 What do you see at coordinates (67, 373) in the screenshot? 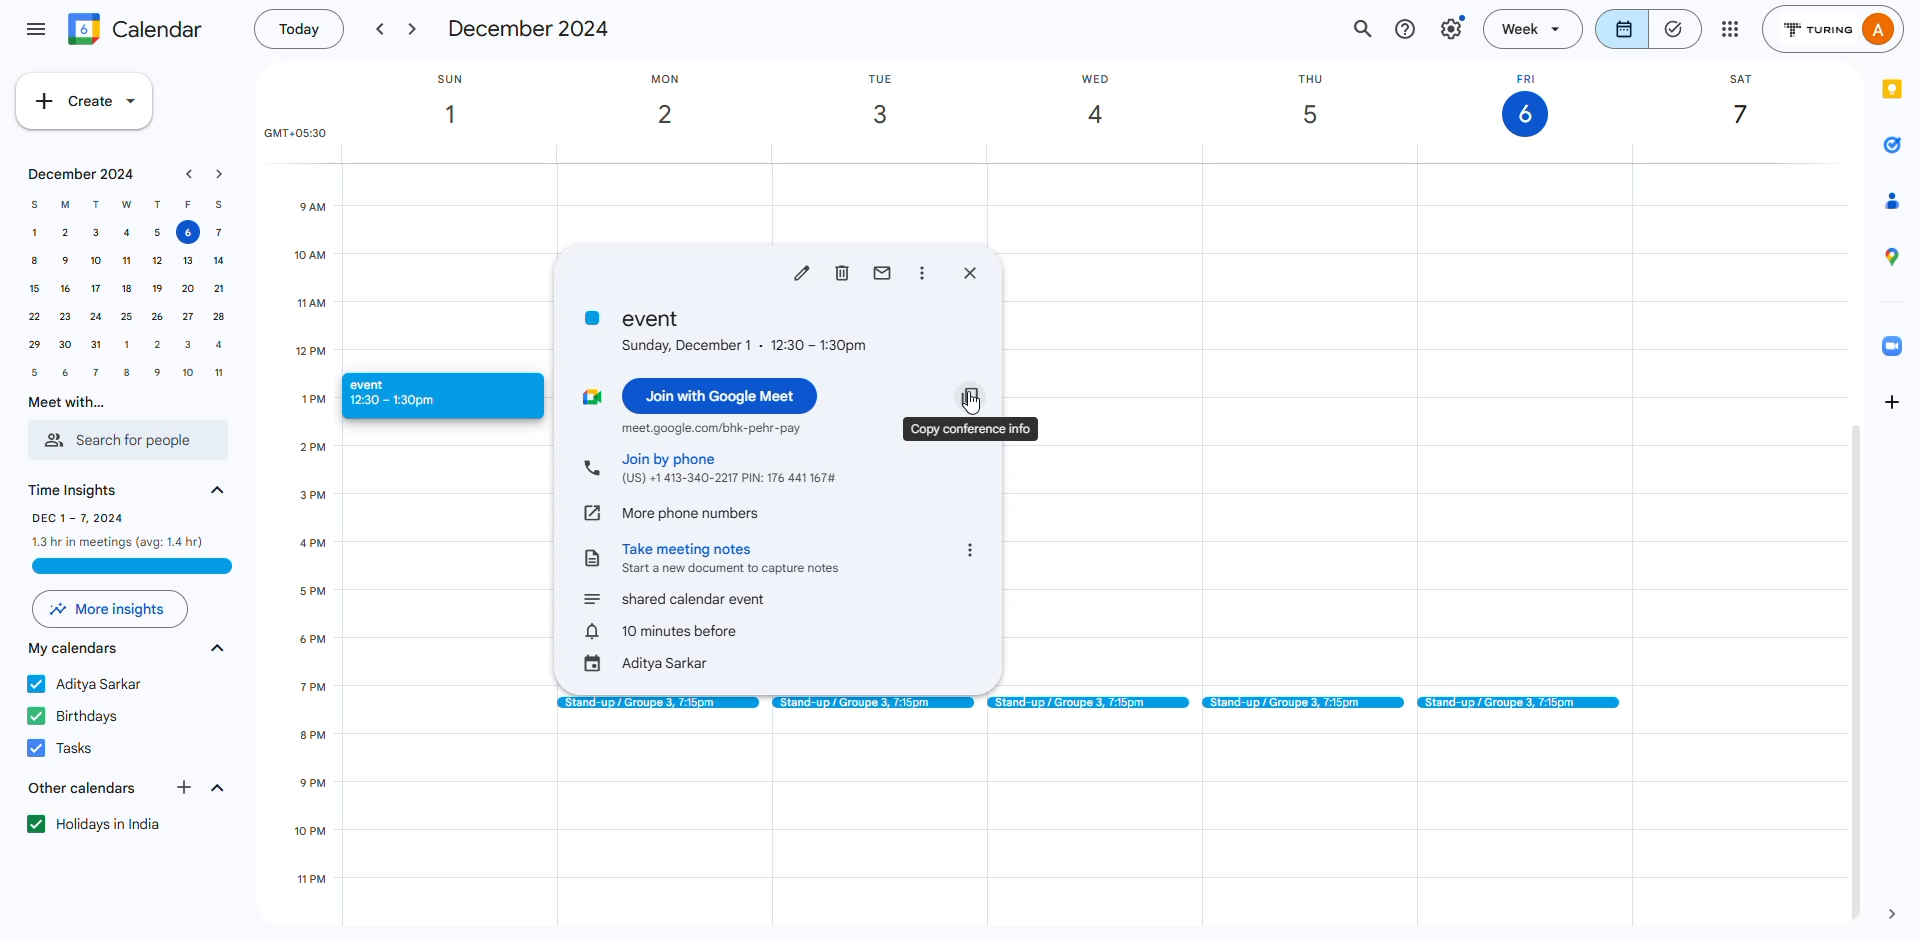
I see `6` at bounding box center [67, 373].